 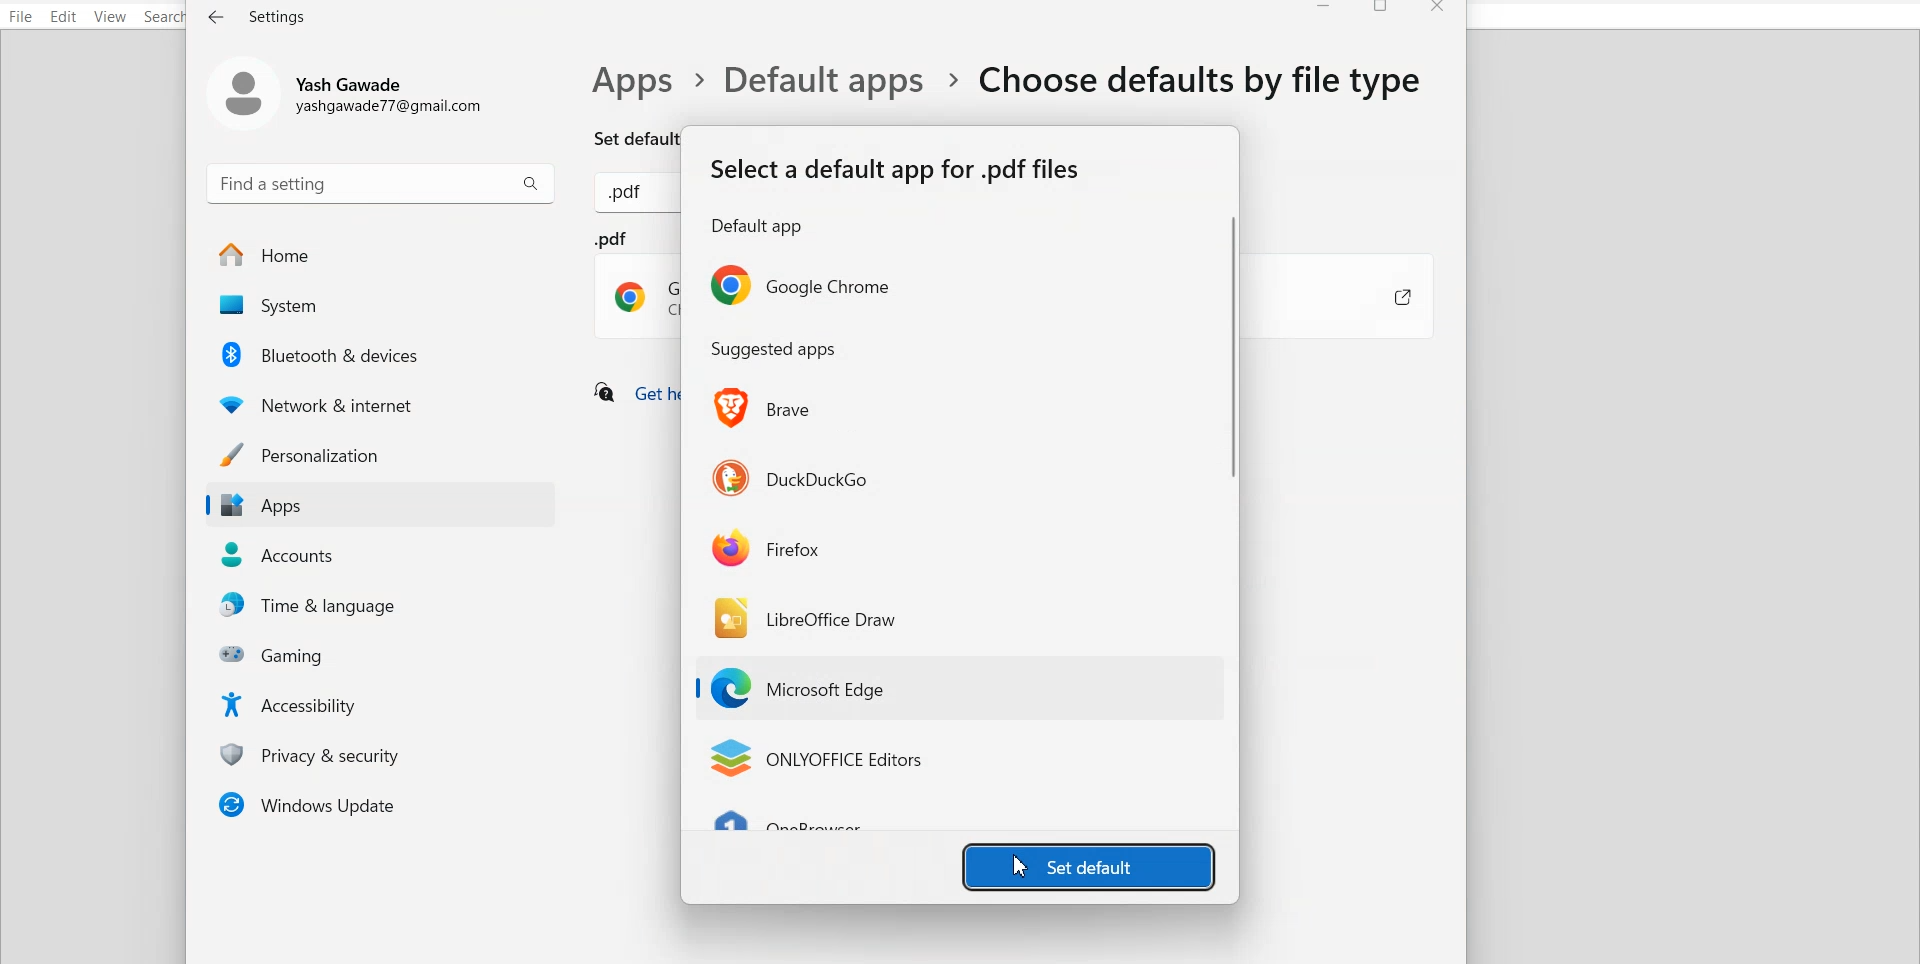 I want to click on Text, so click(x=774, y=350).